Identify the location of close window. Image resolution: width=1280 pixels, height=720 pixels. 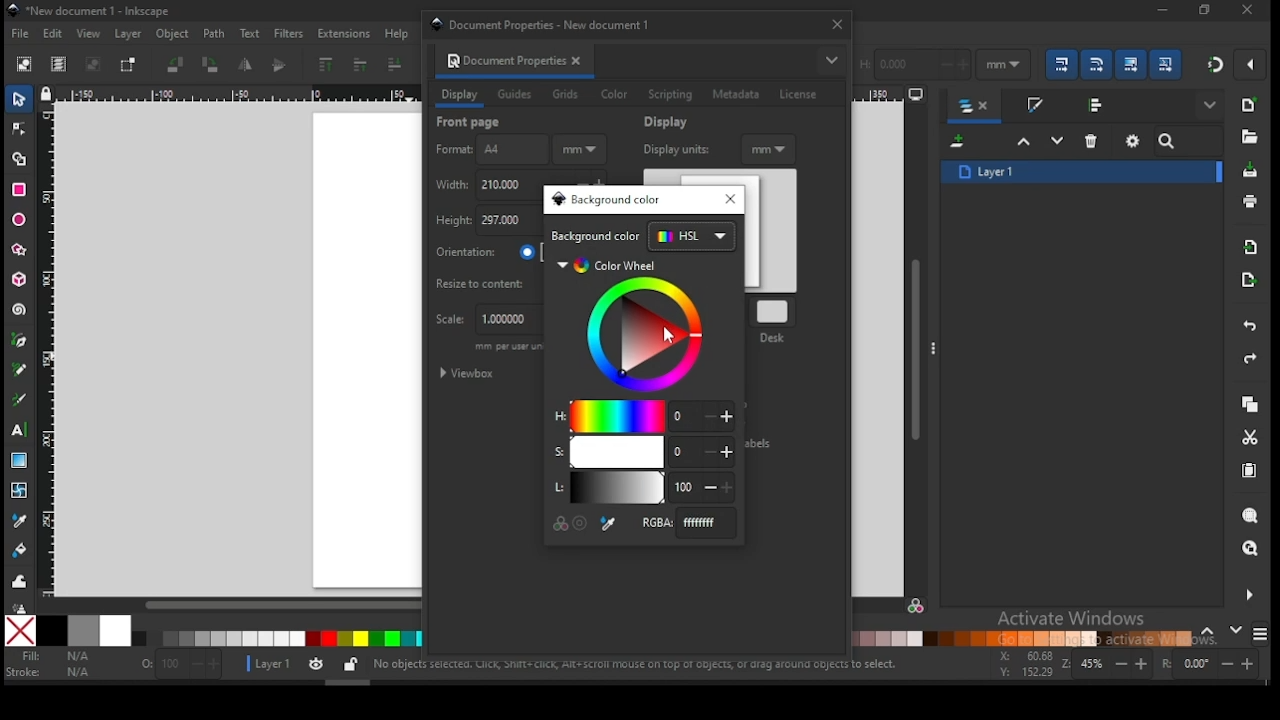
(1203, 10).